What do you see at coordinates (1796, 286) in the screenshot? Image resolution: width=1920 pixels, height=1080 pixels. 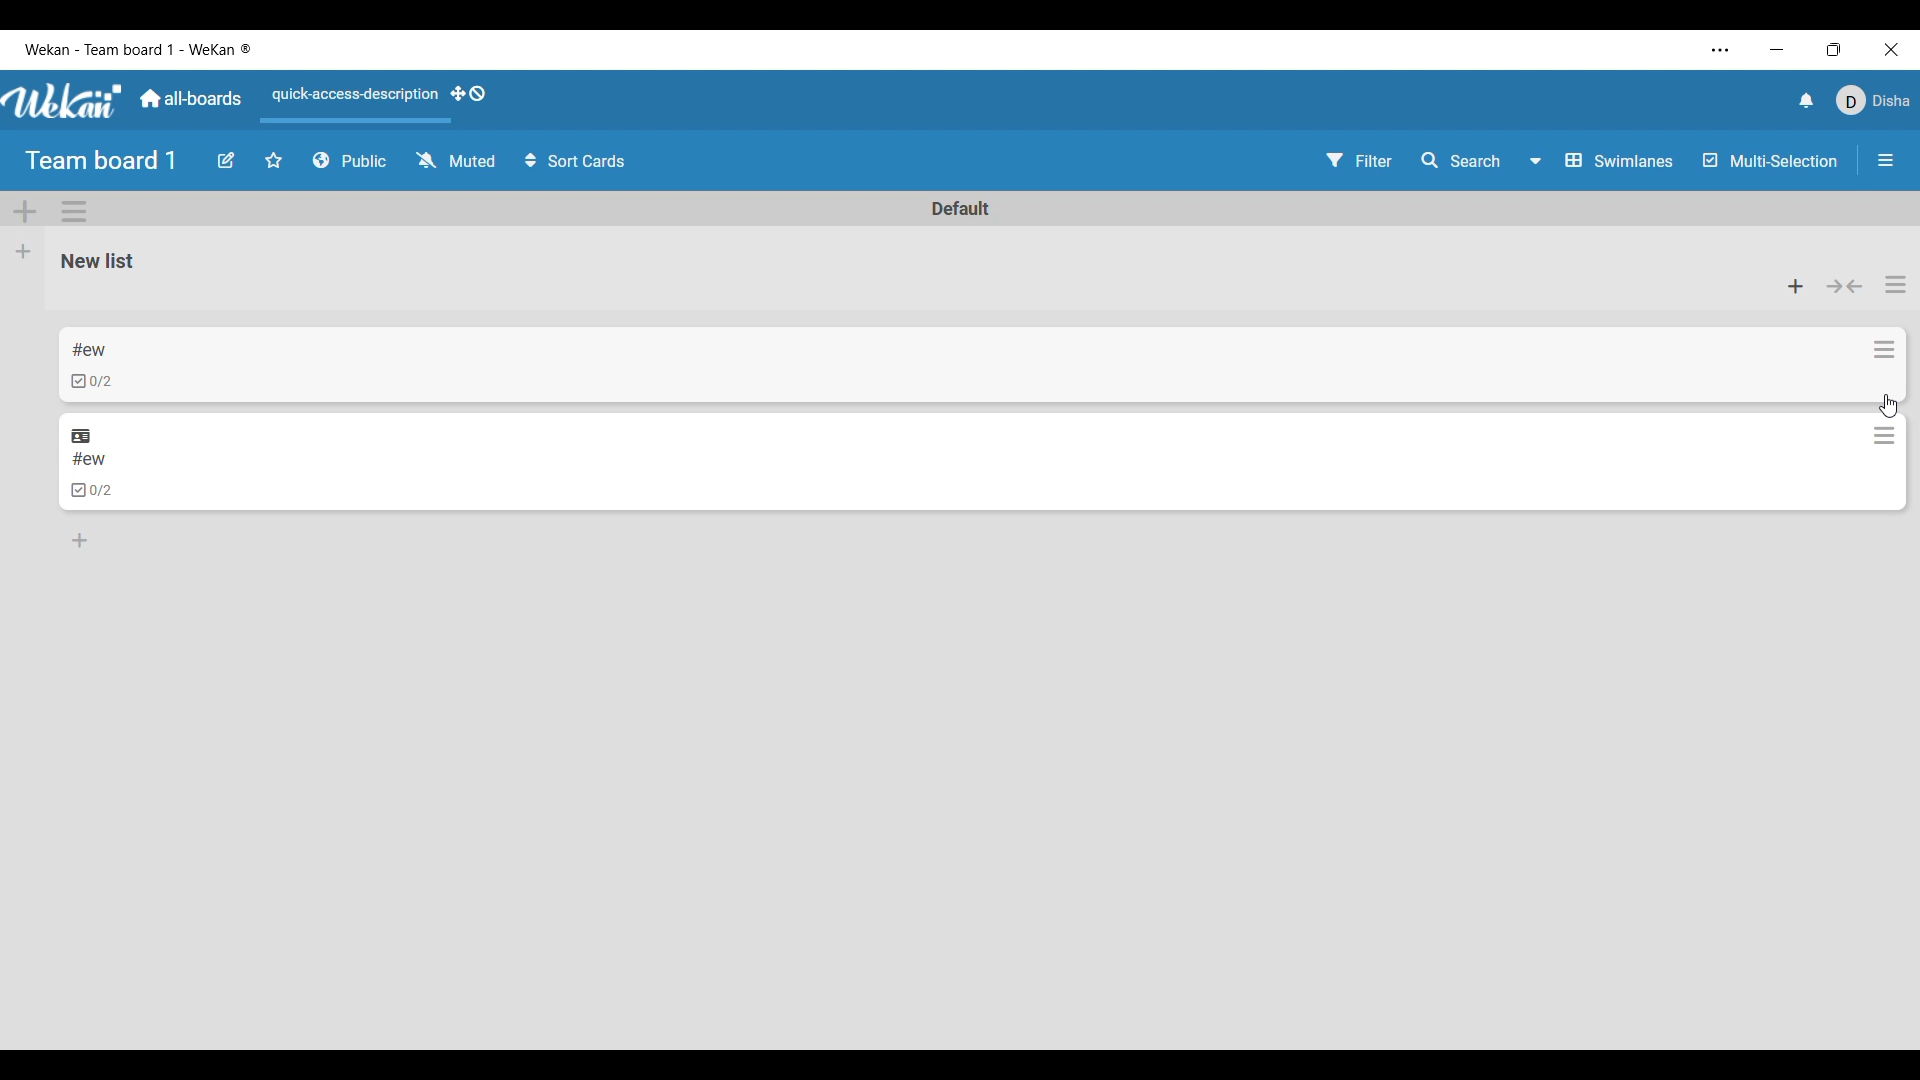 I see `Add card to the top of list` at bounding box center [1796, 286].